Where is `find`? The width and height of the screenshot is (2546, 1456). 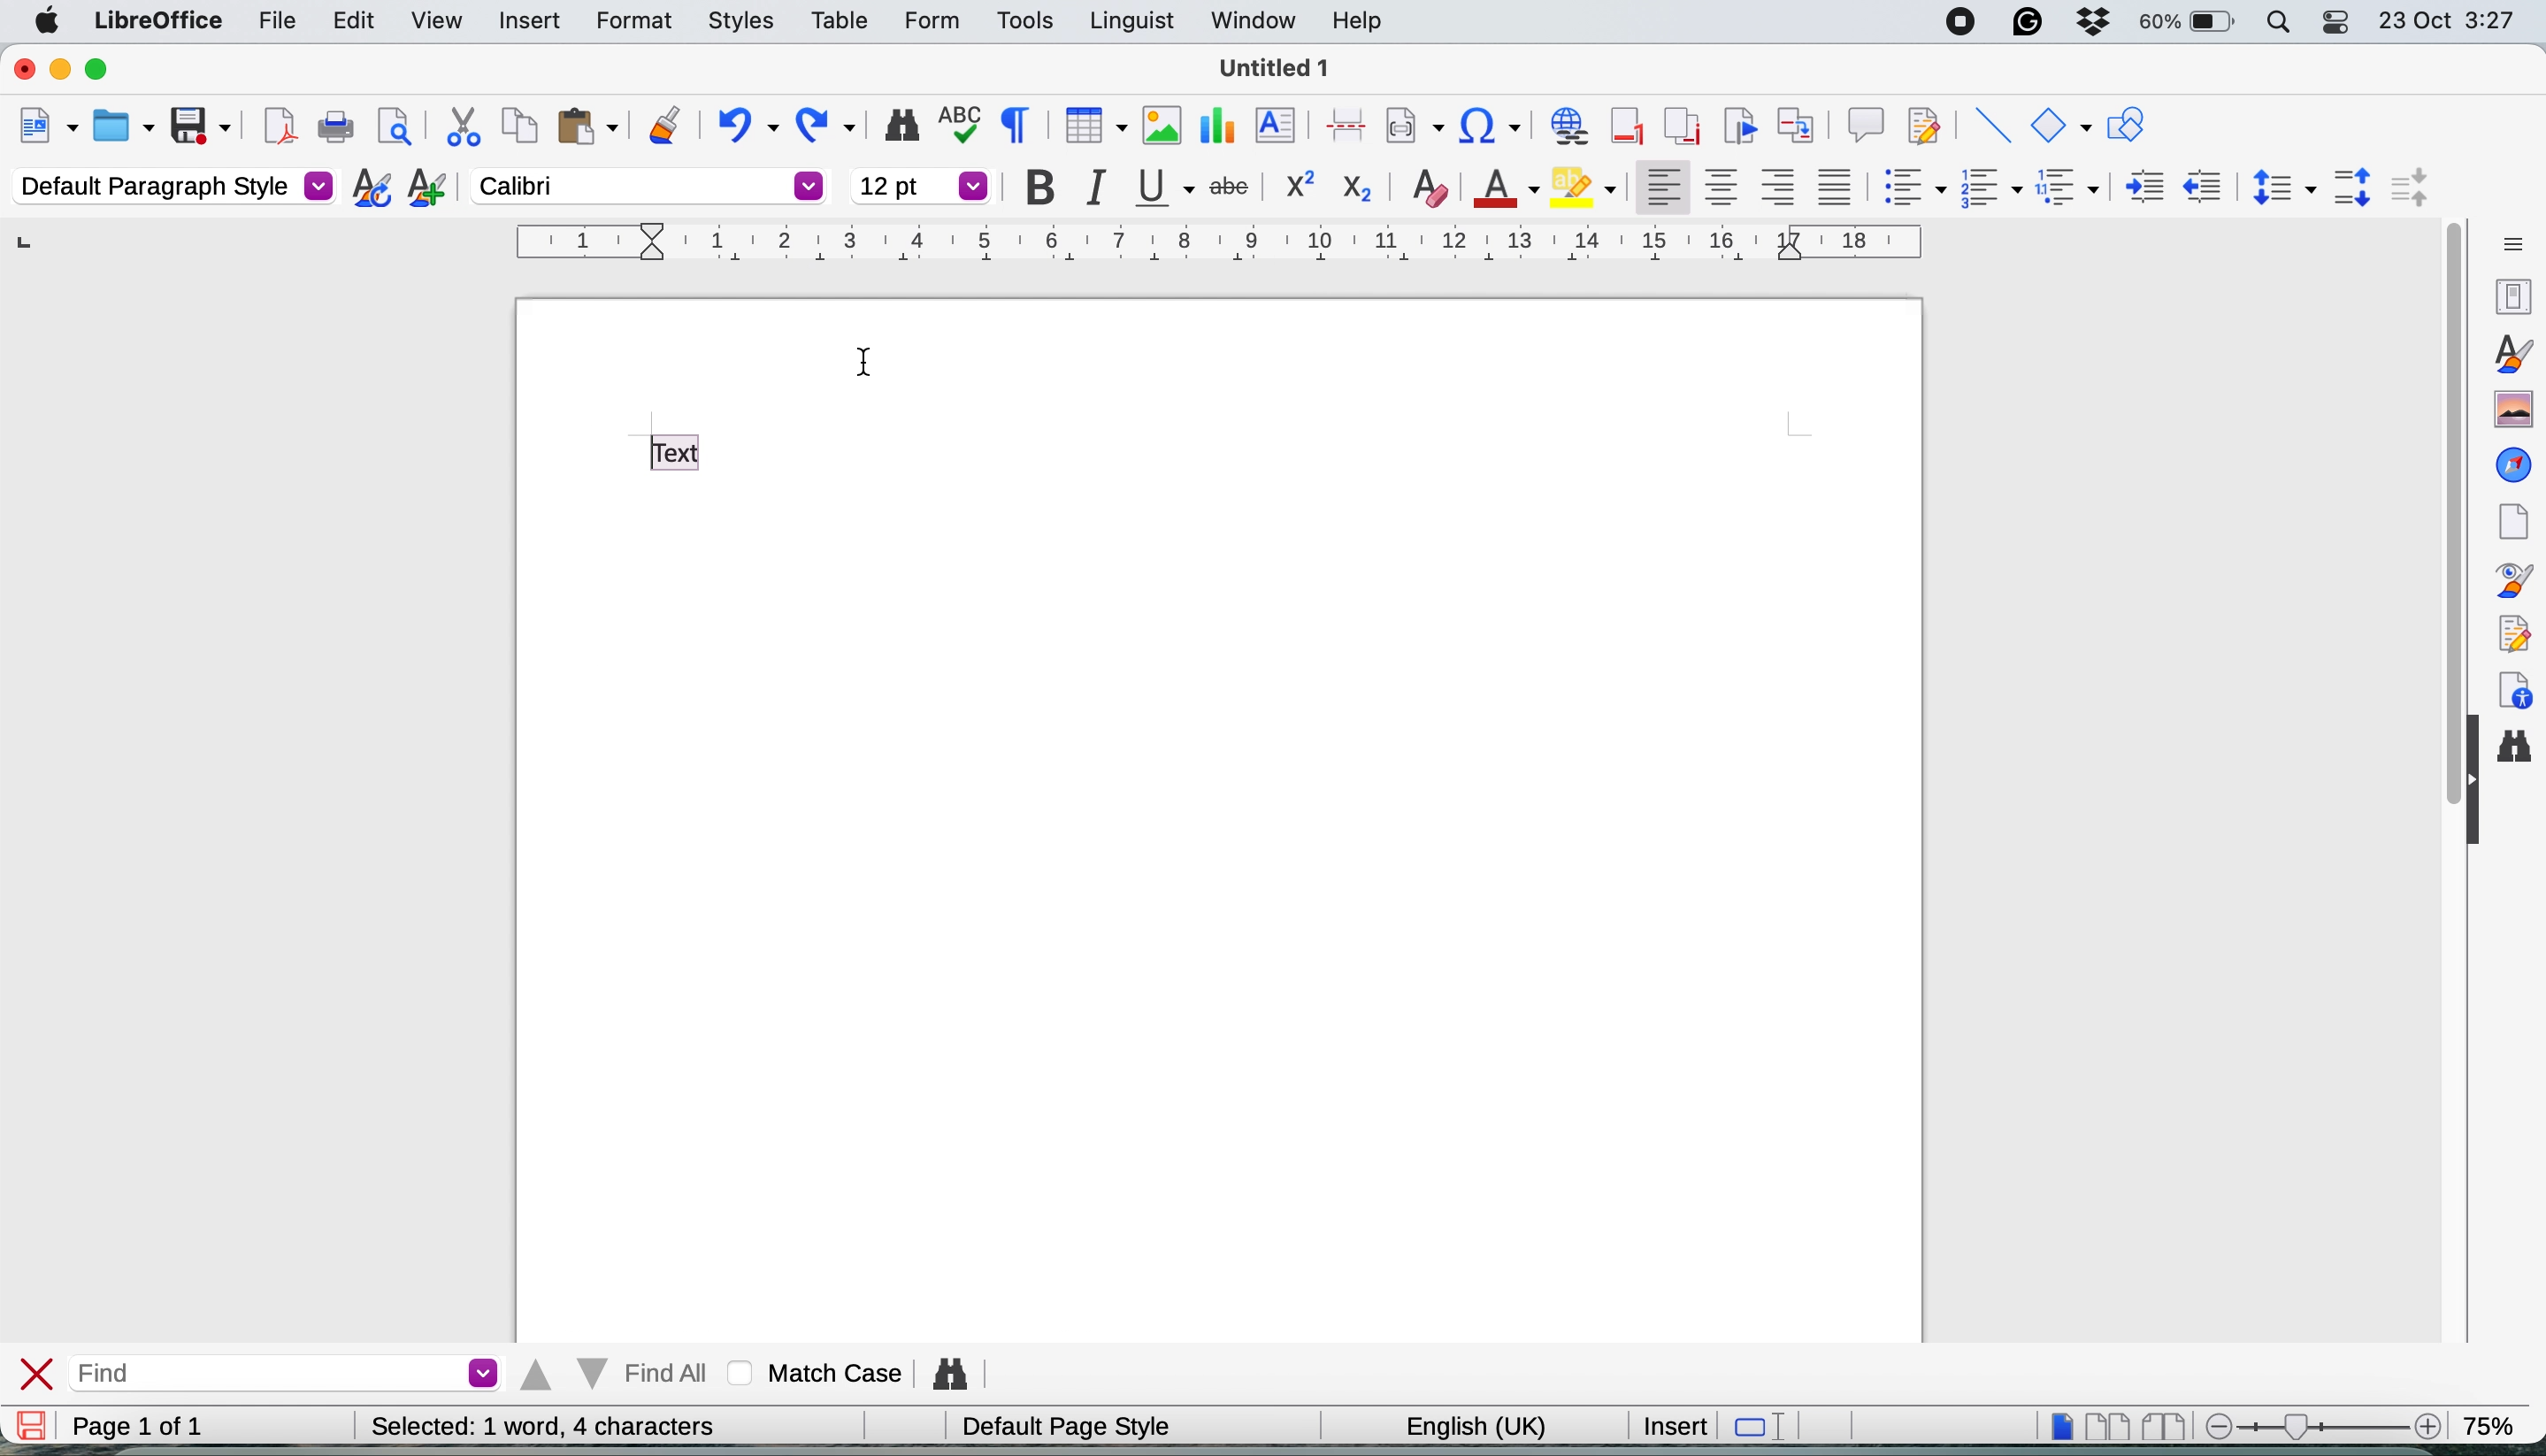
find is located at coordinates (284, 1371).